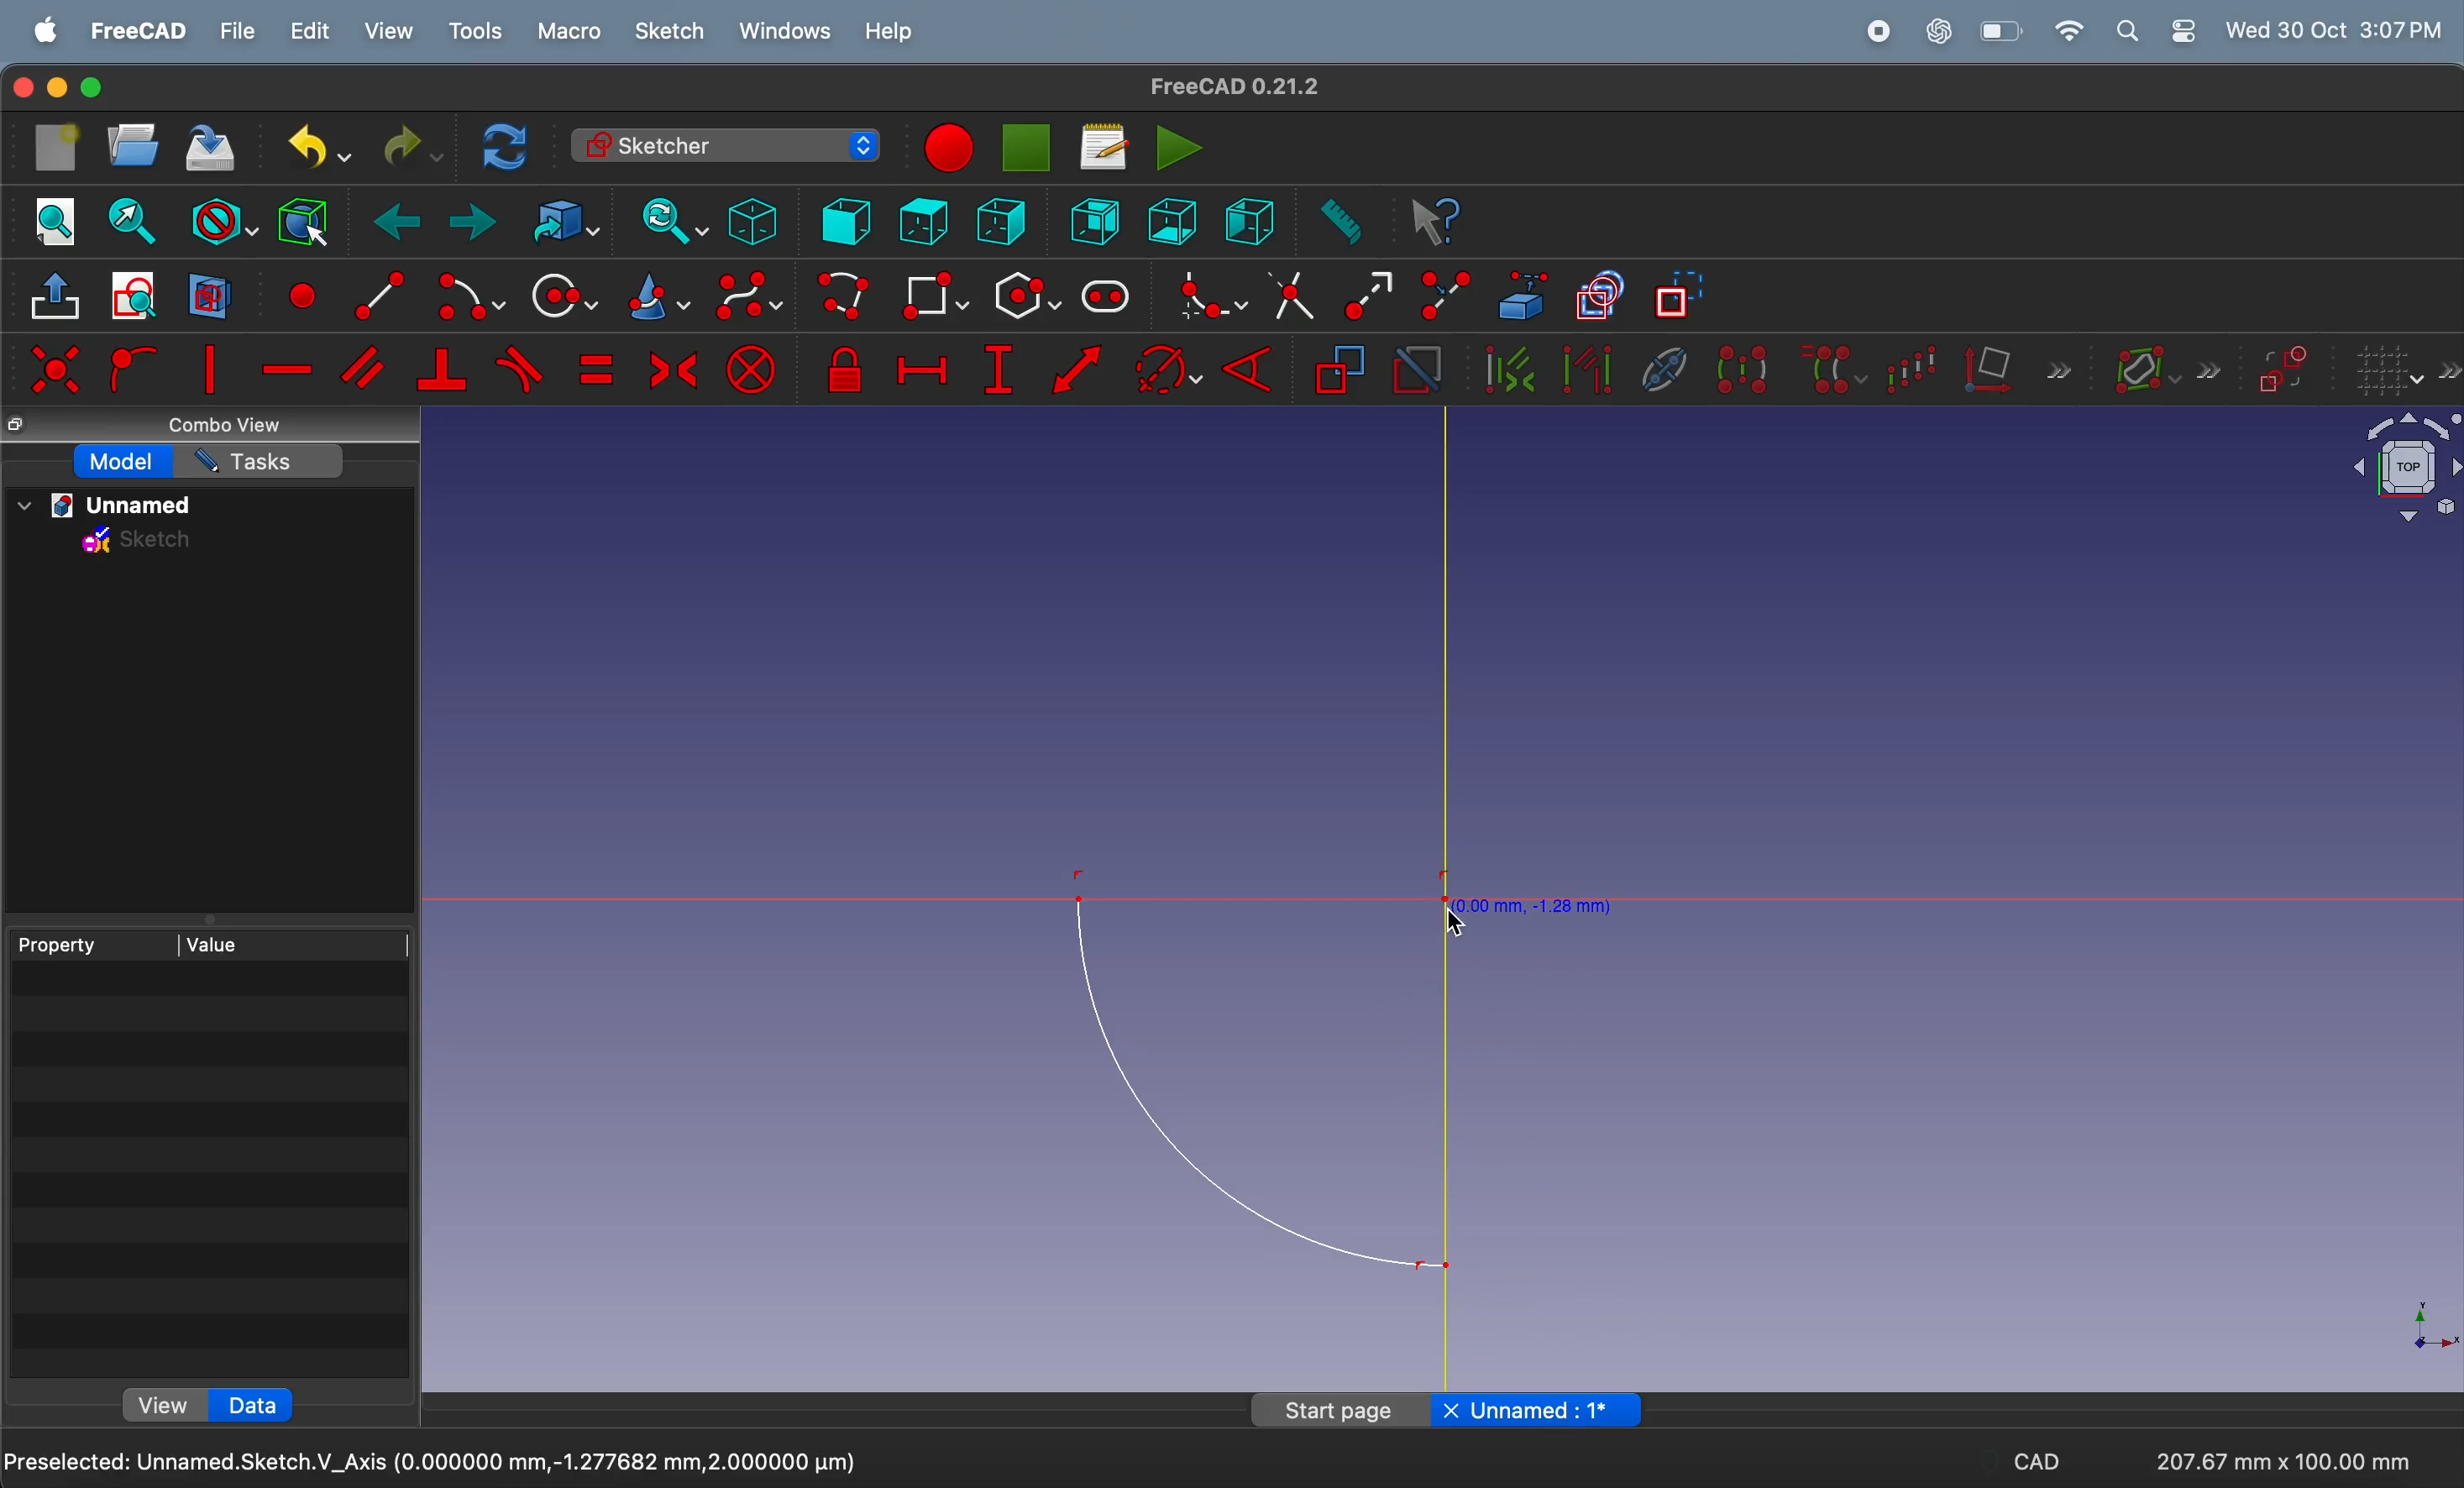 This screenshot has width=2464, height=1488. What do you see at coordinates (670, 368) in the screenshot?
I see `constrain symmetrical` at bounding box center [670, 368].